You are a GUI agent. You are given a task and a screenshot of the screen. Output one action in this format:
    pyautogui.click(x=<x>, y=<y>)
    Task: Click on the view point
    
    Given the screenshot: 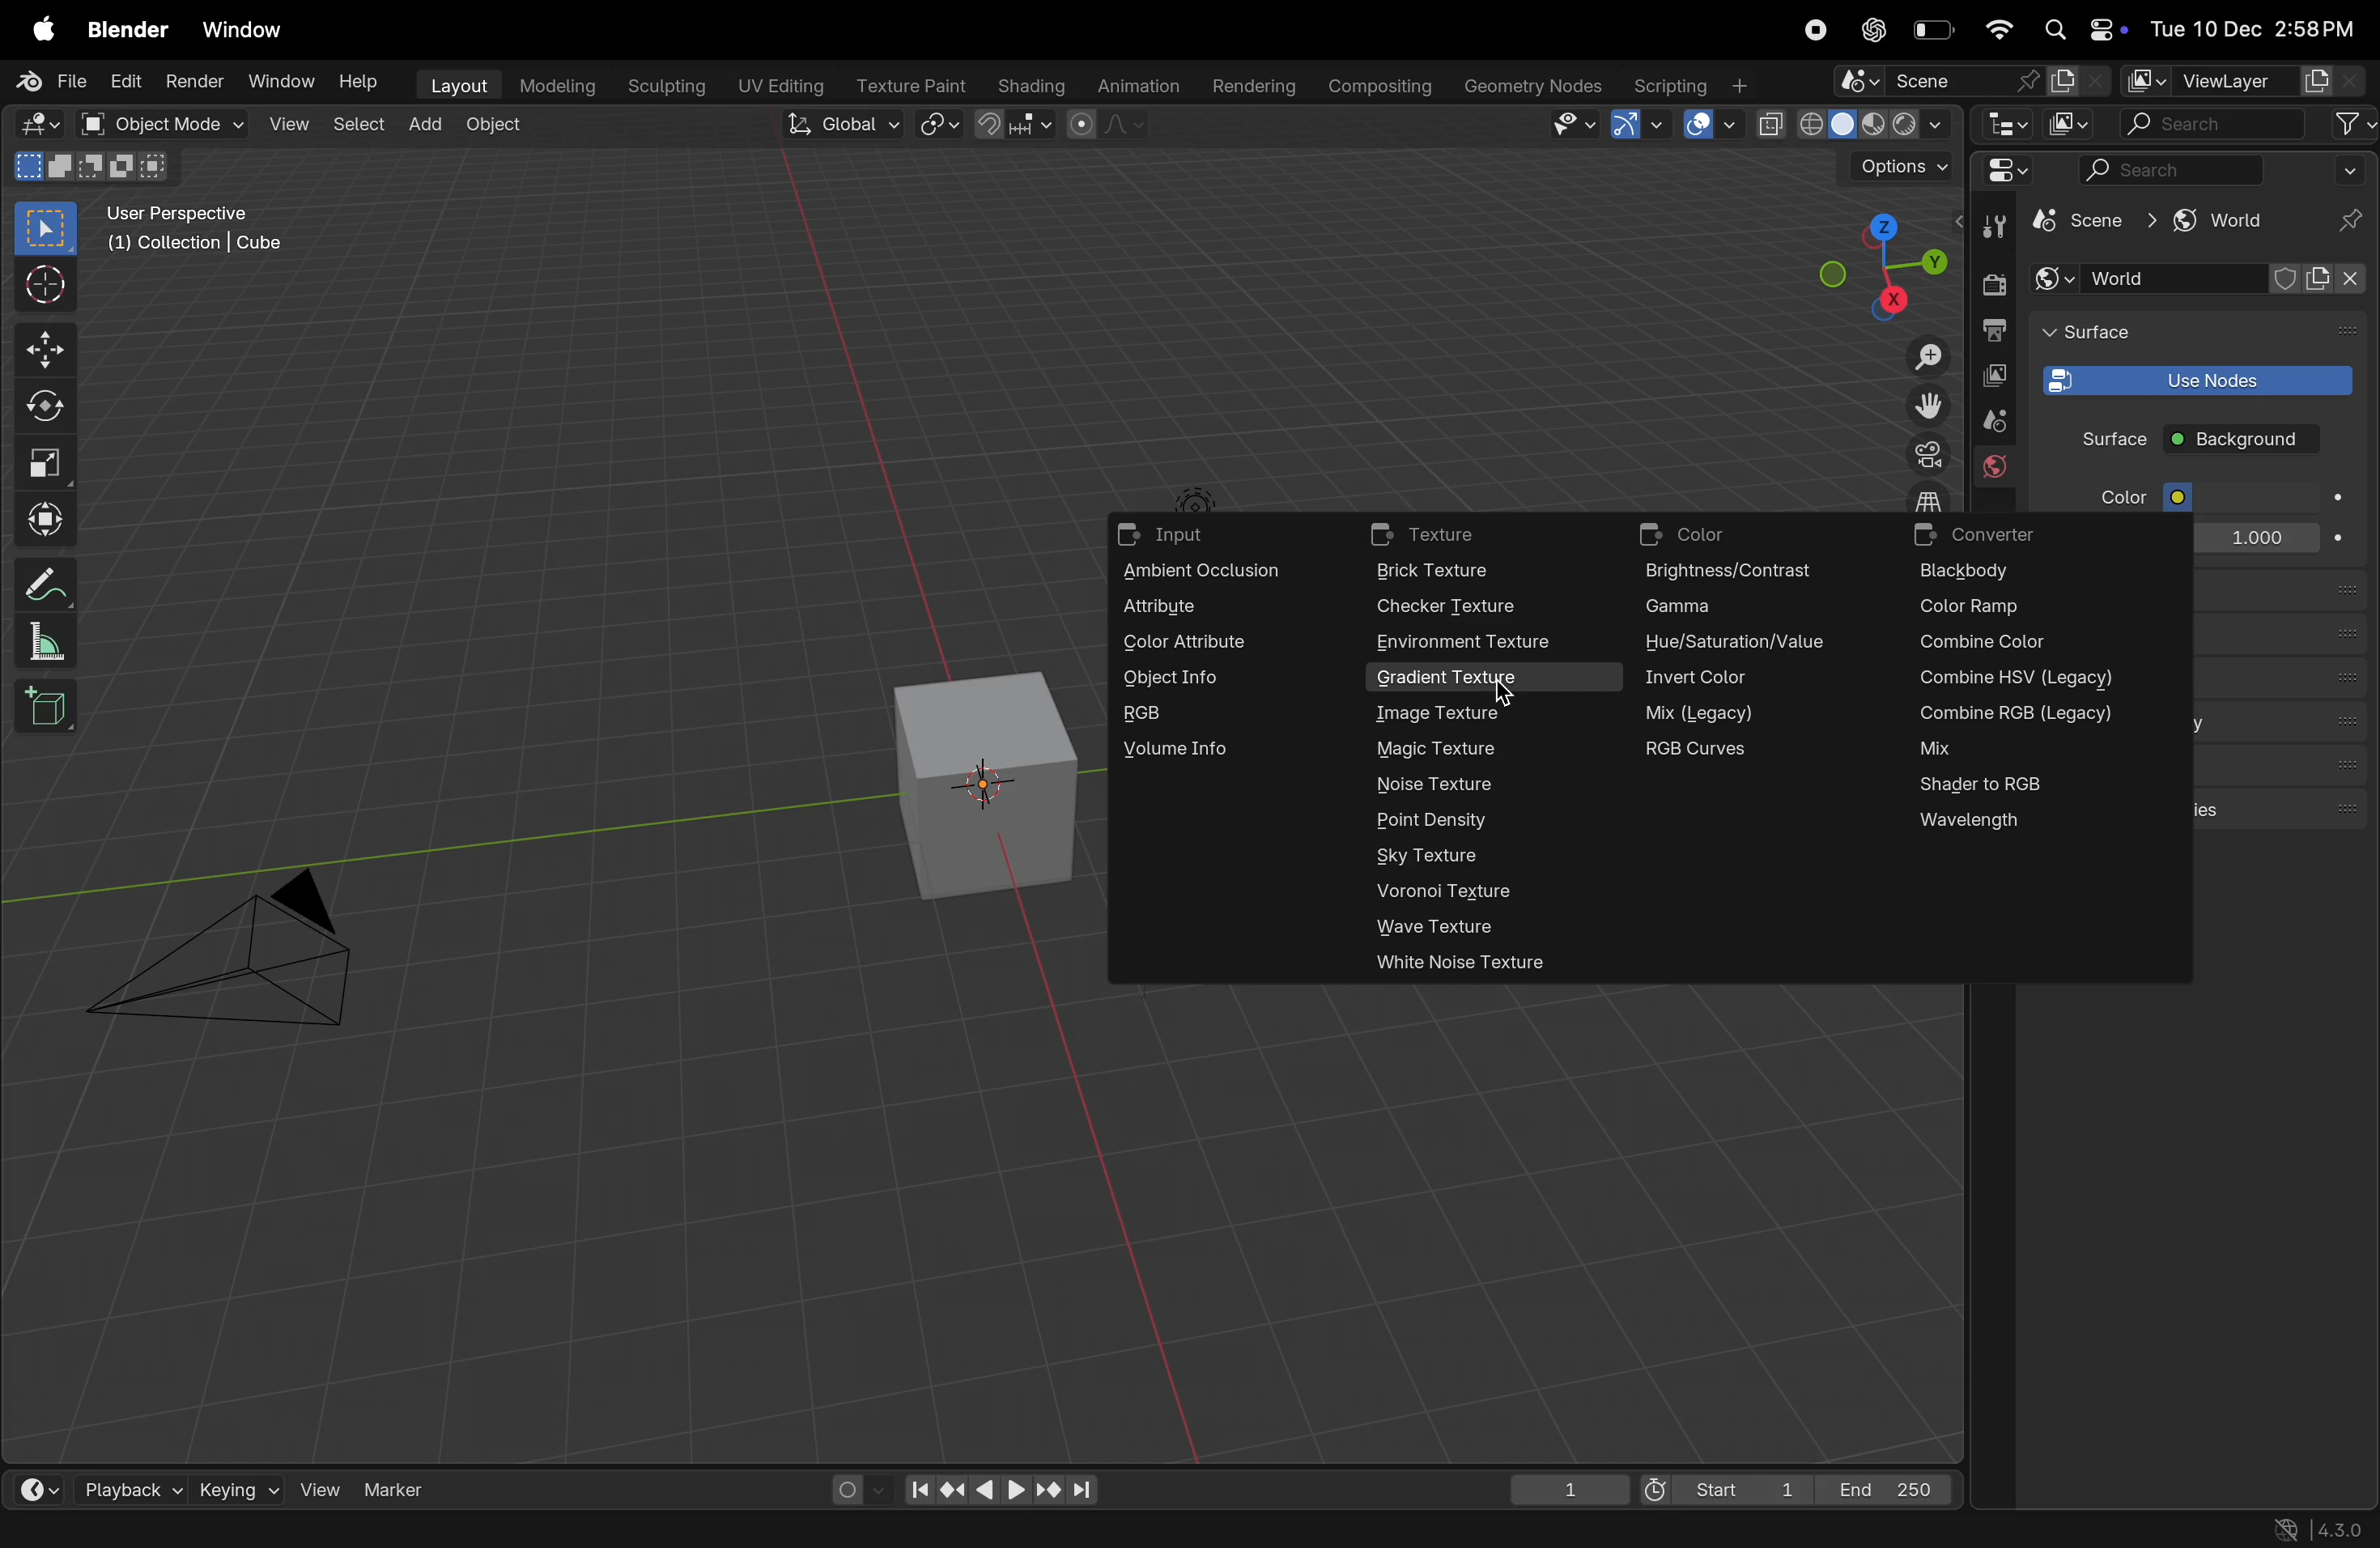 What is the action you would take?
    pyautogui.click(x=1869, y=270)
    